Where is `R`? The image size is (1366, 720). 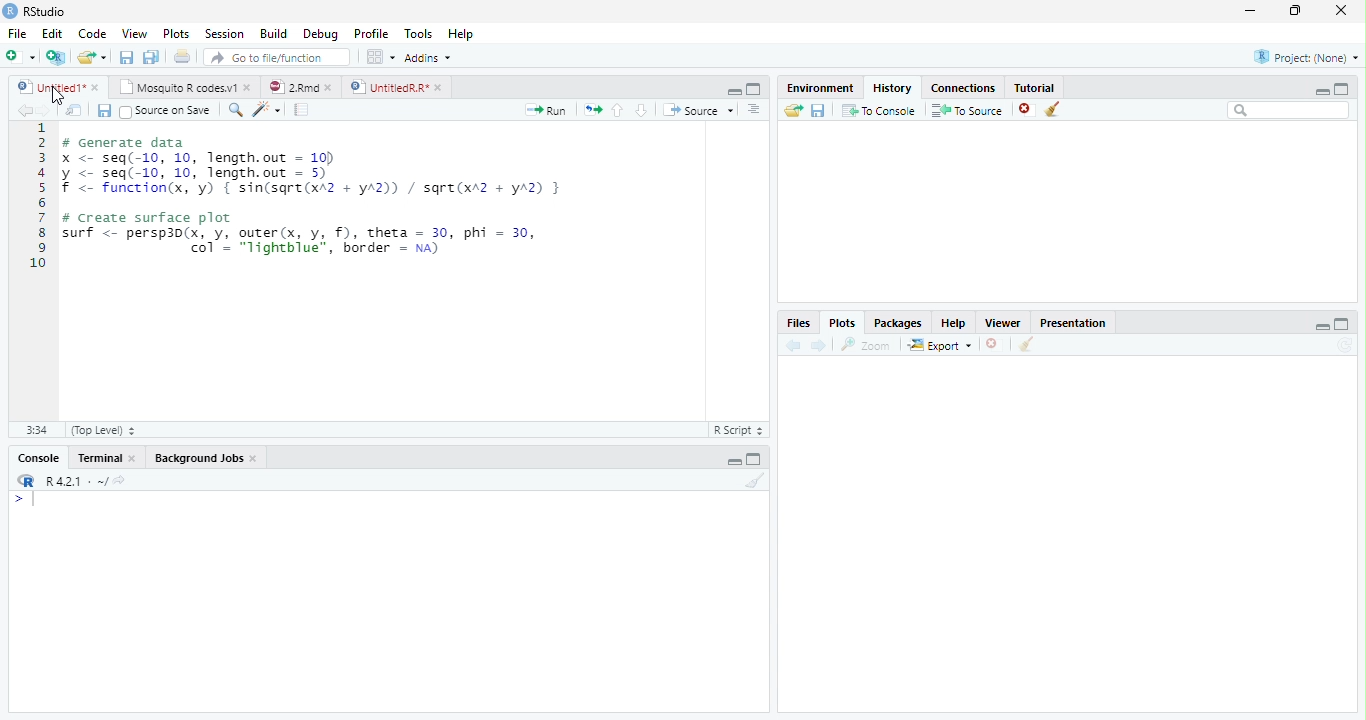 R is located at coordinates (24, 480).